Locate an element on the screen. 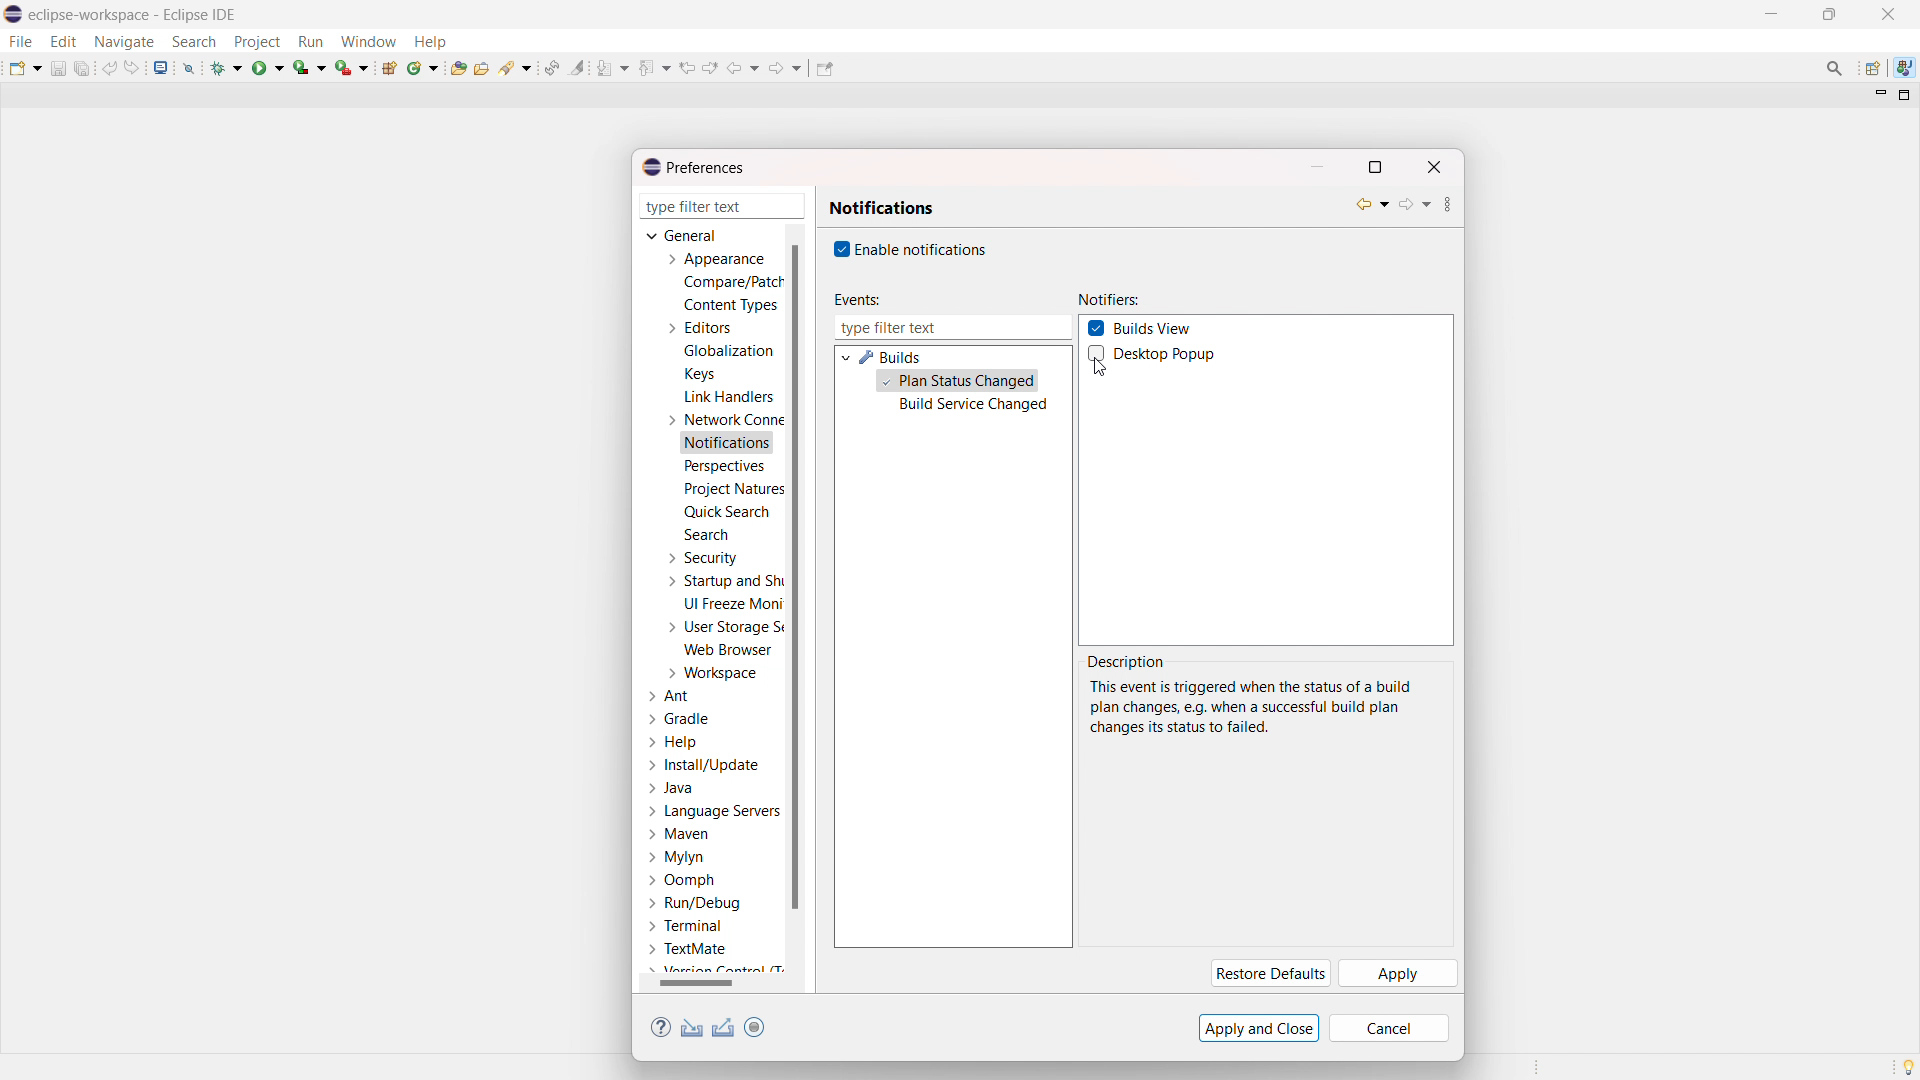 The image size is (1920, 1080). skip all breakpoints is located at coordinates (189, 67).